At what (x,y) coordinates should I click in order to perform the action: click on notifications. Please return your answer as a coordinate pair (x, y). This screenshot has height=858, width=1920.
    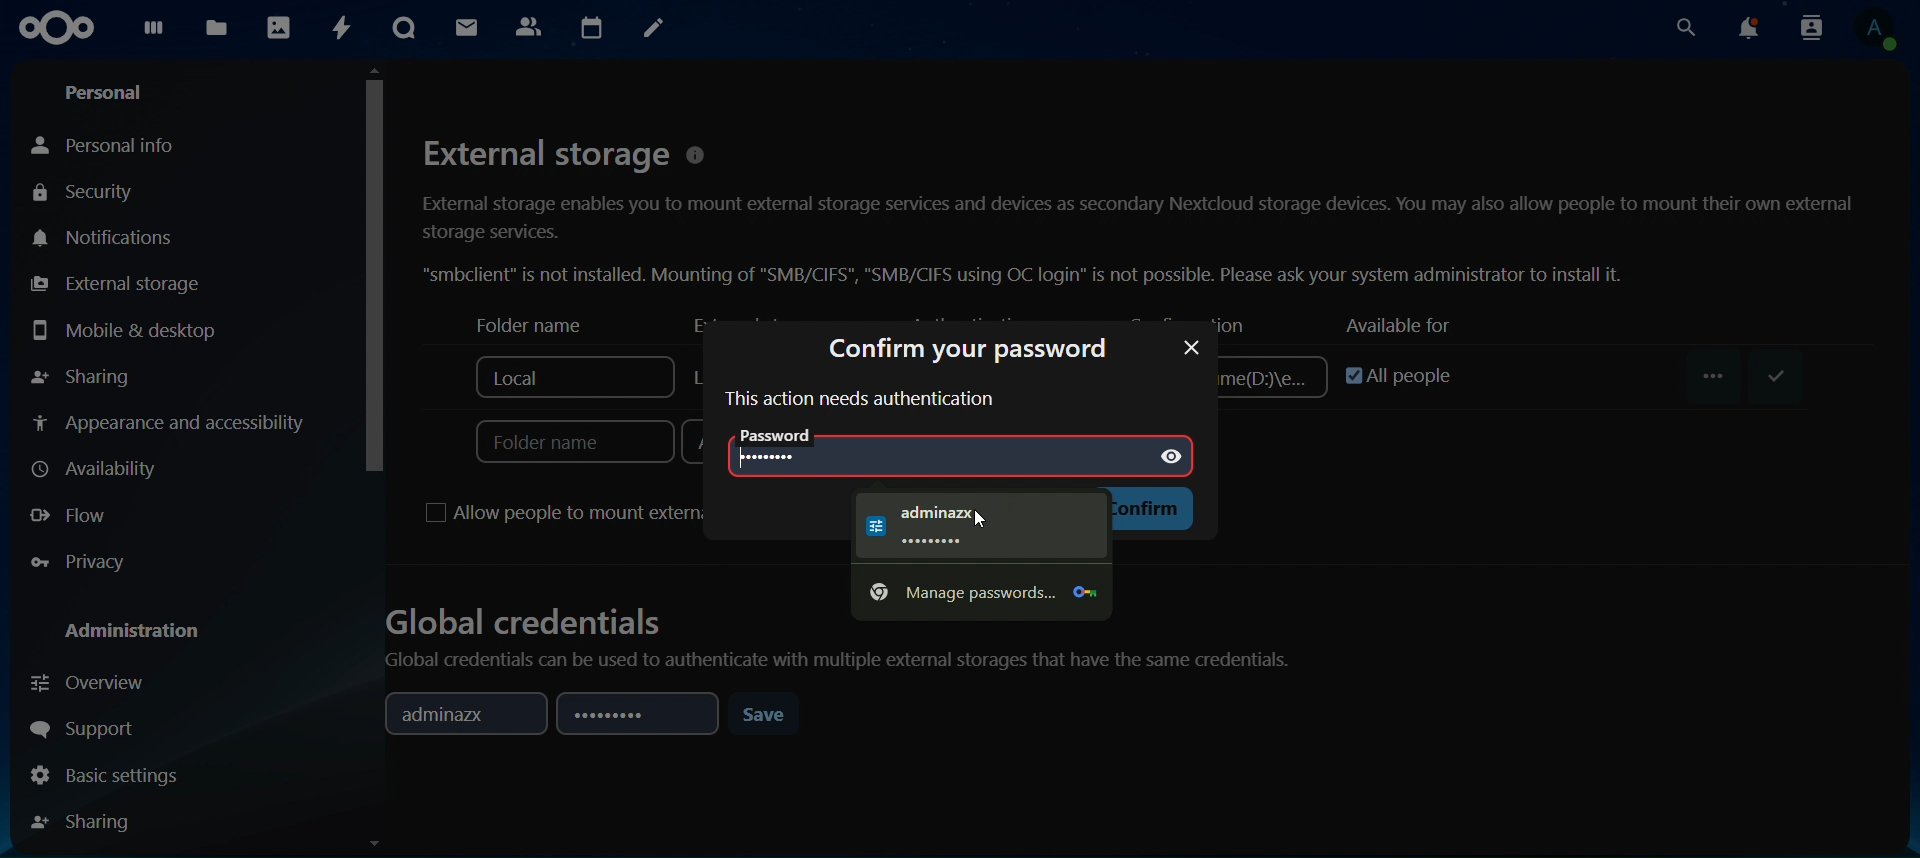
    Looking at the image, I should click on (103, 238).